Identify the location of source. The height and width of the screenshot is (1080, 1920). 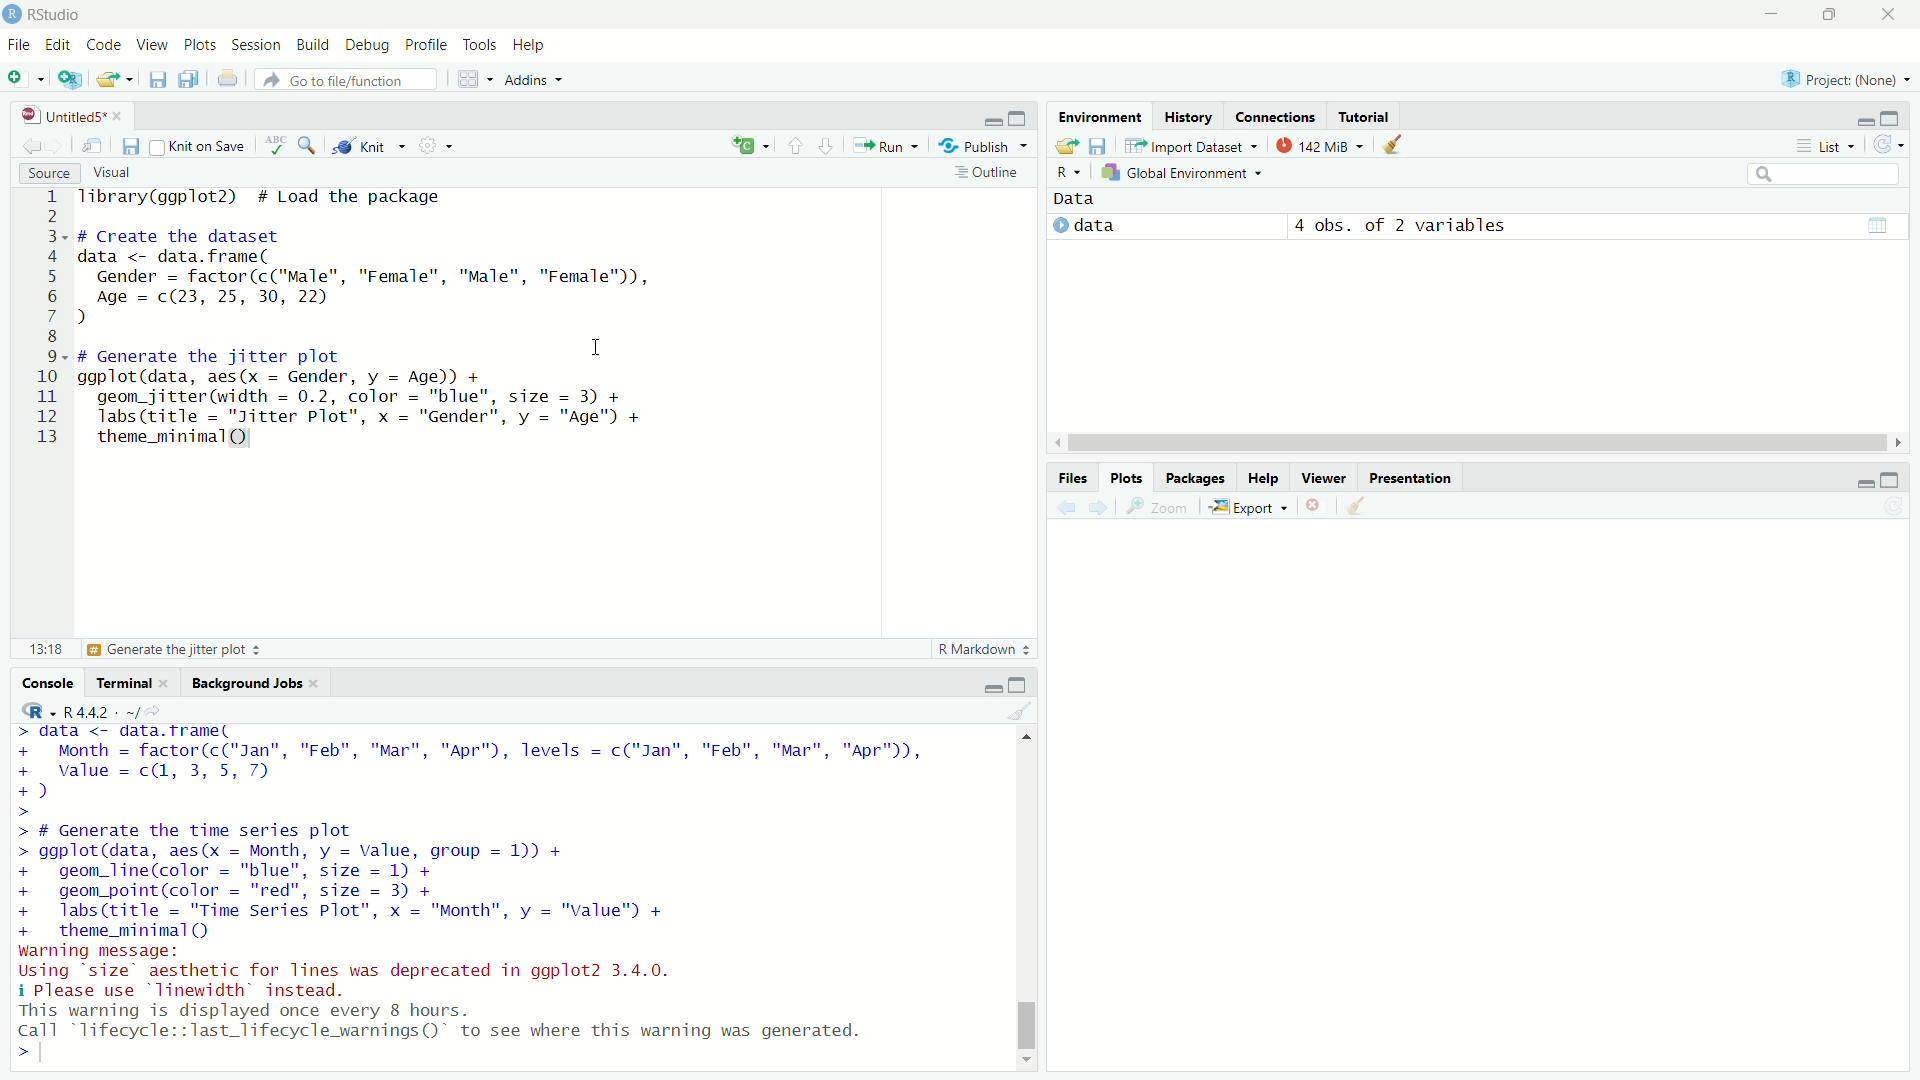
(40, 172).